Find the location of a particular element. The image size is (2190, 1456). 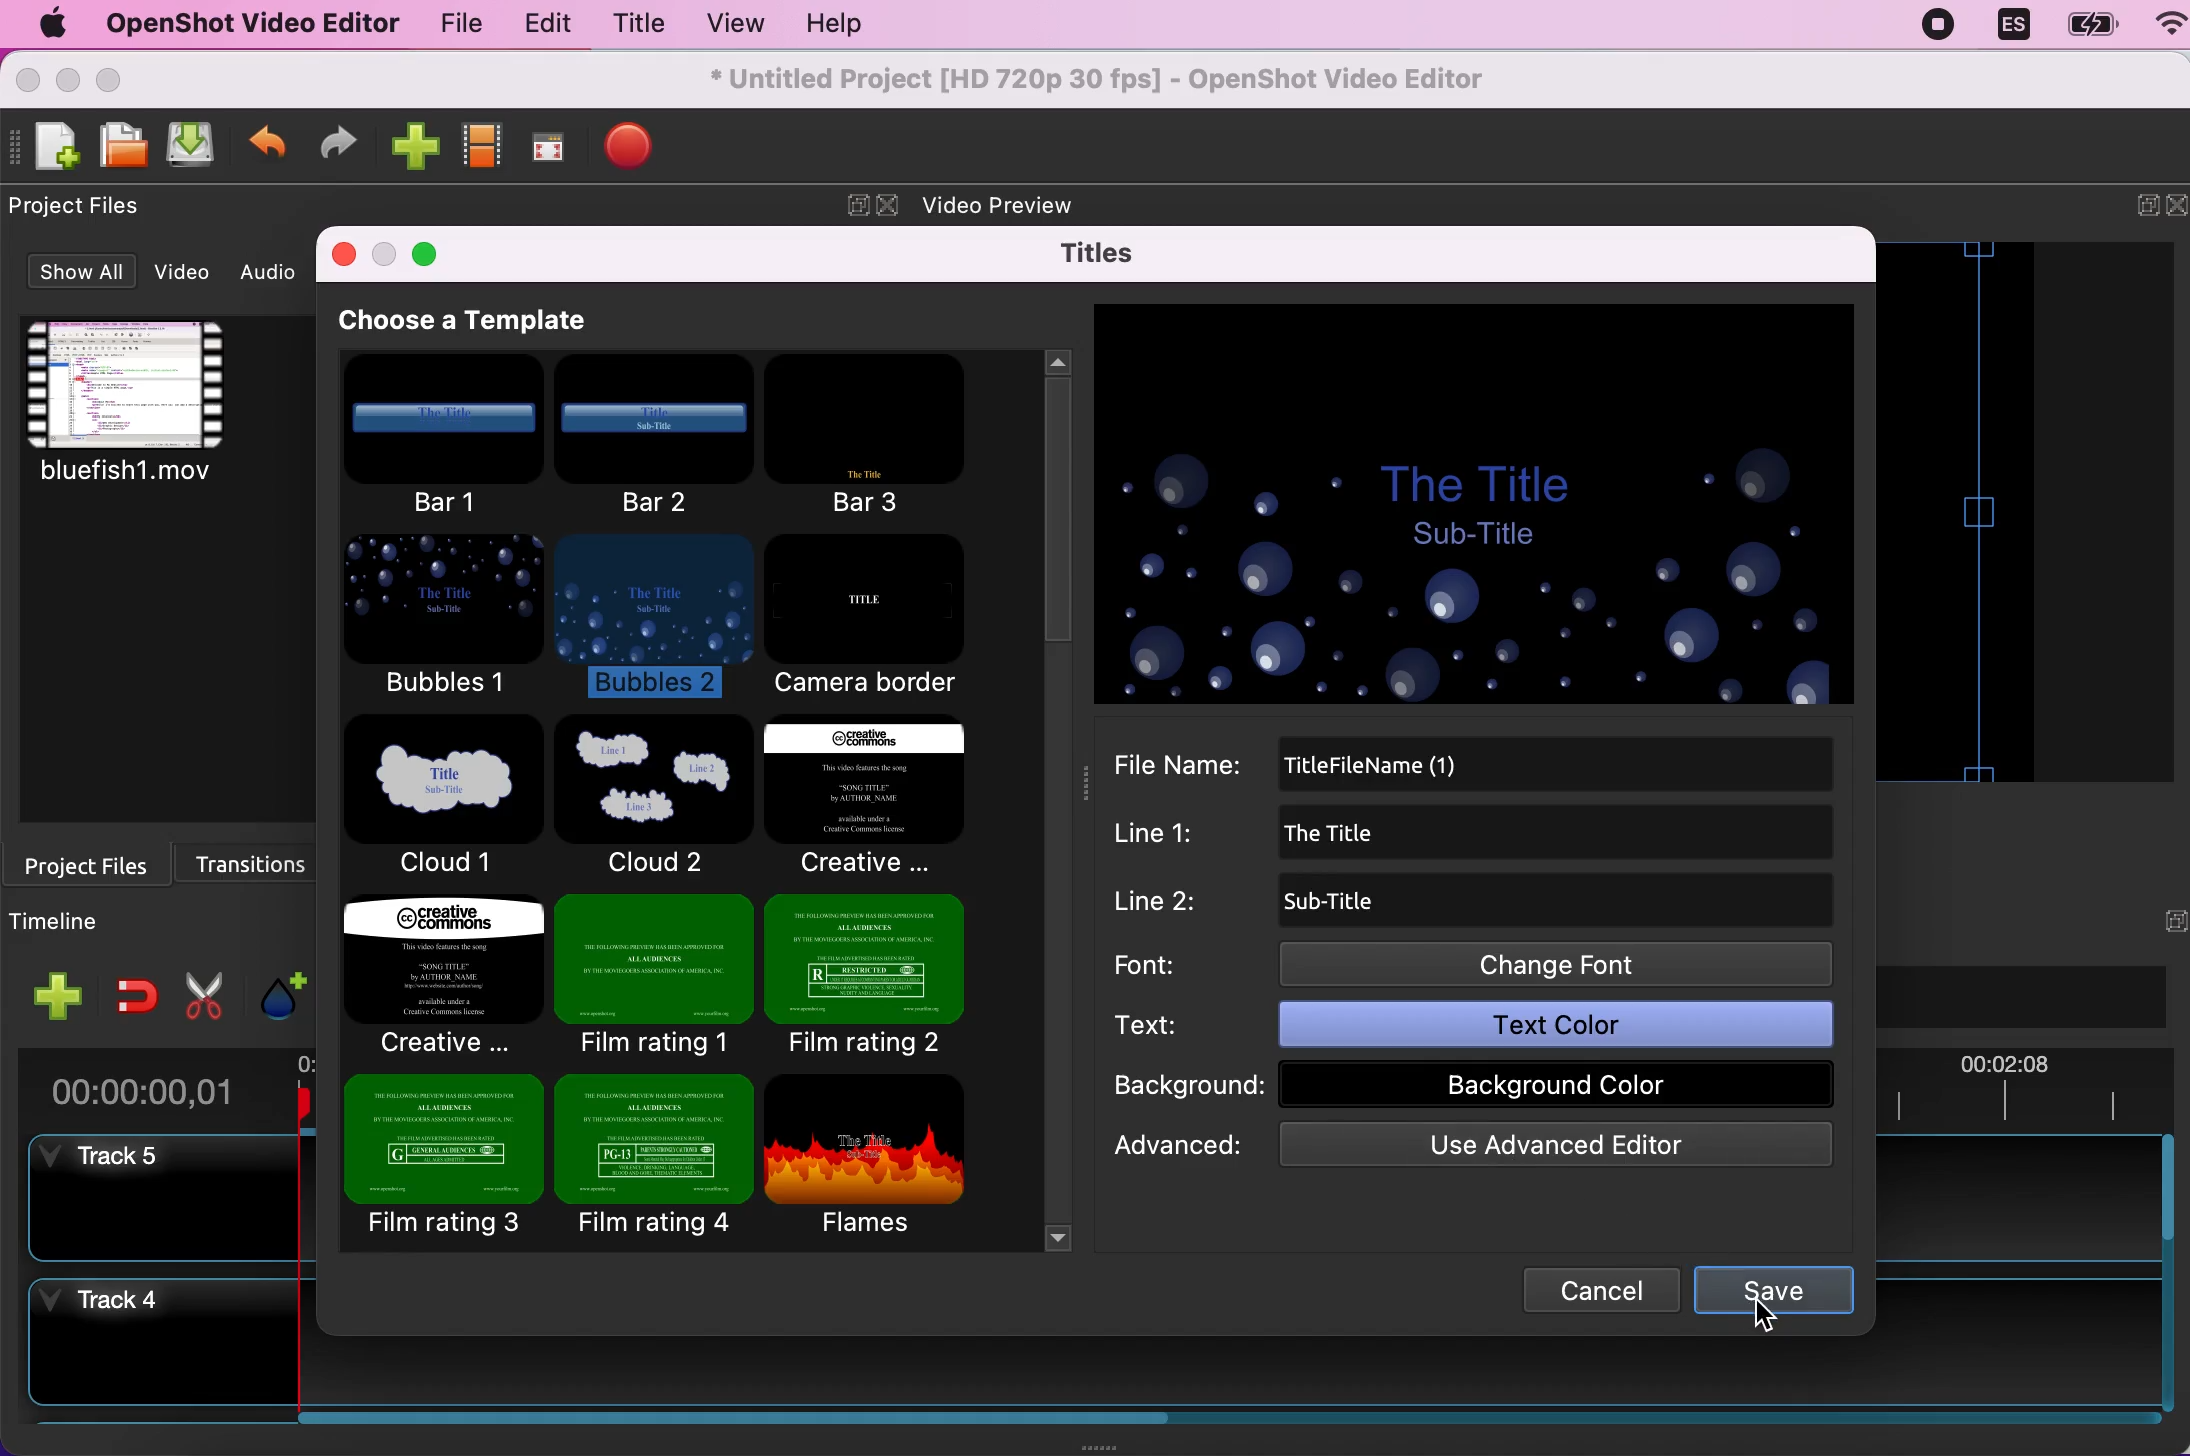

cloud 2 is located at coordinates (649, 796).